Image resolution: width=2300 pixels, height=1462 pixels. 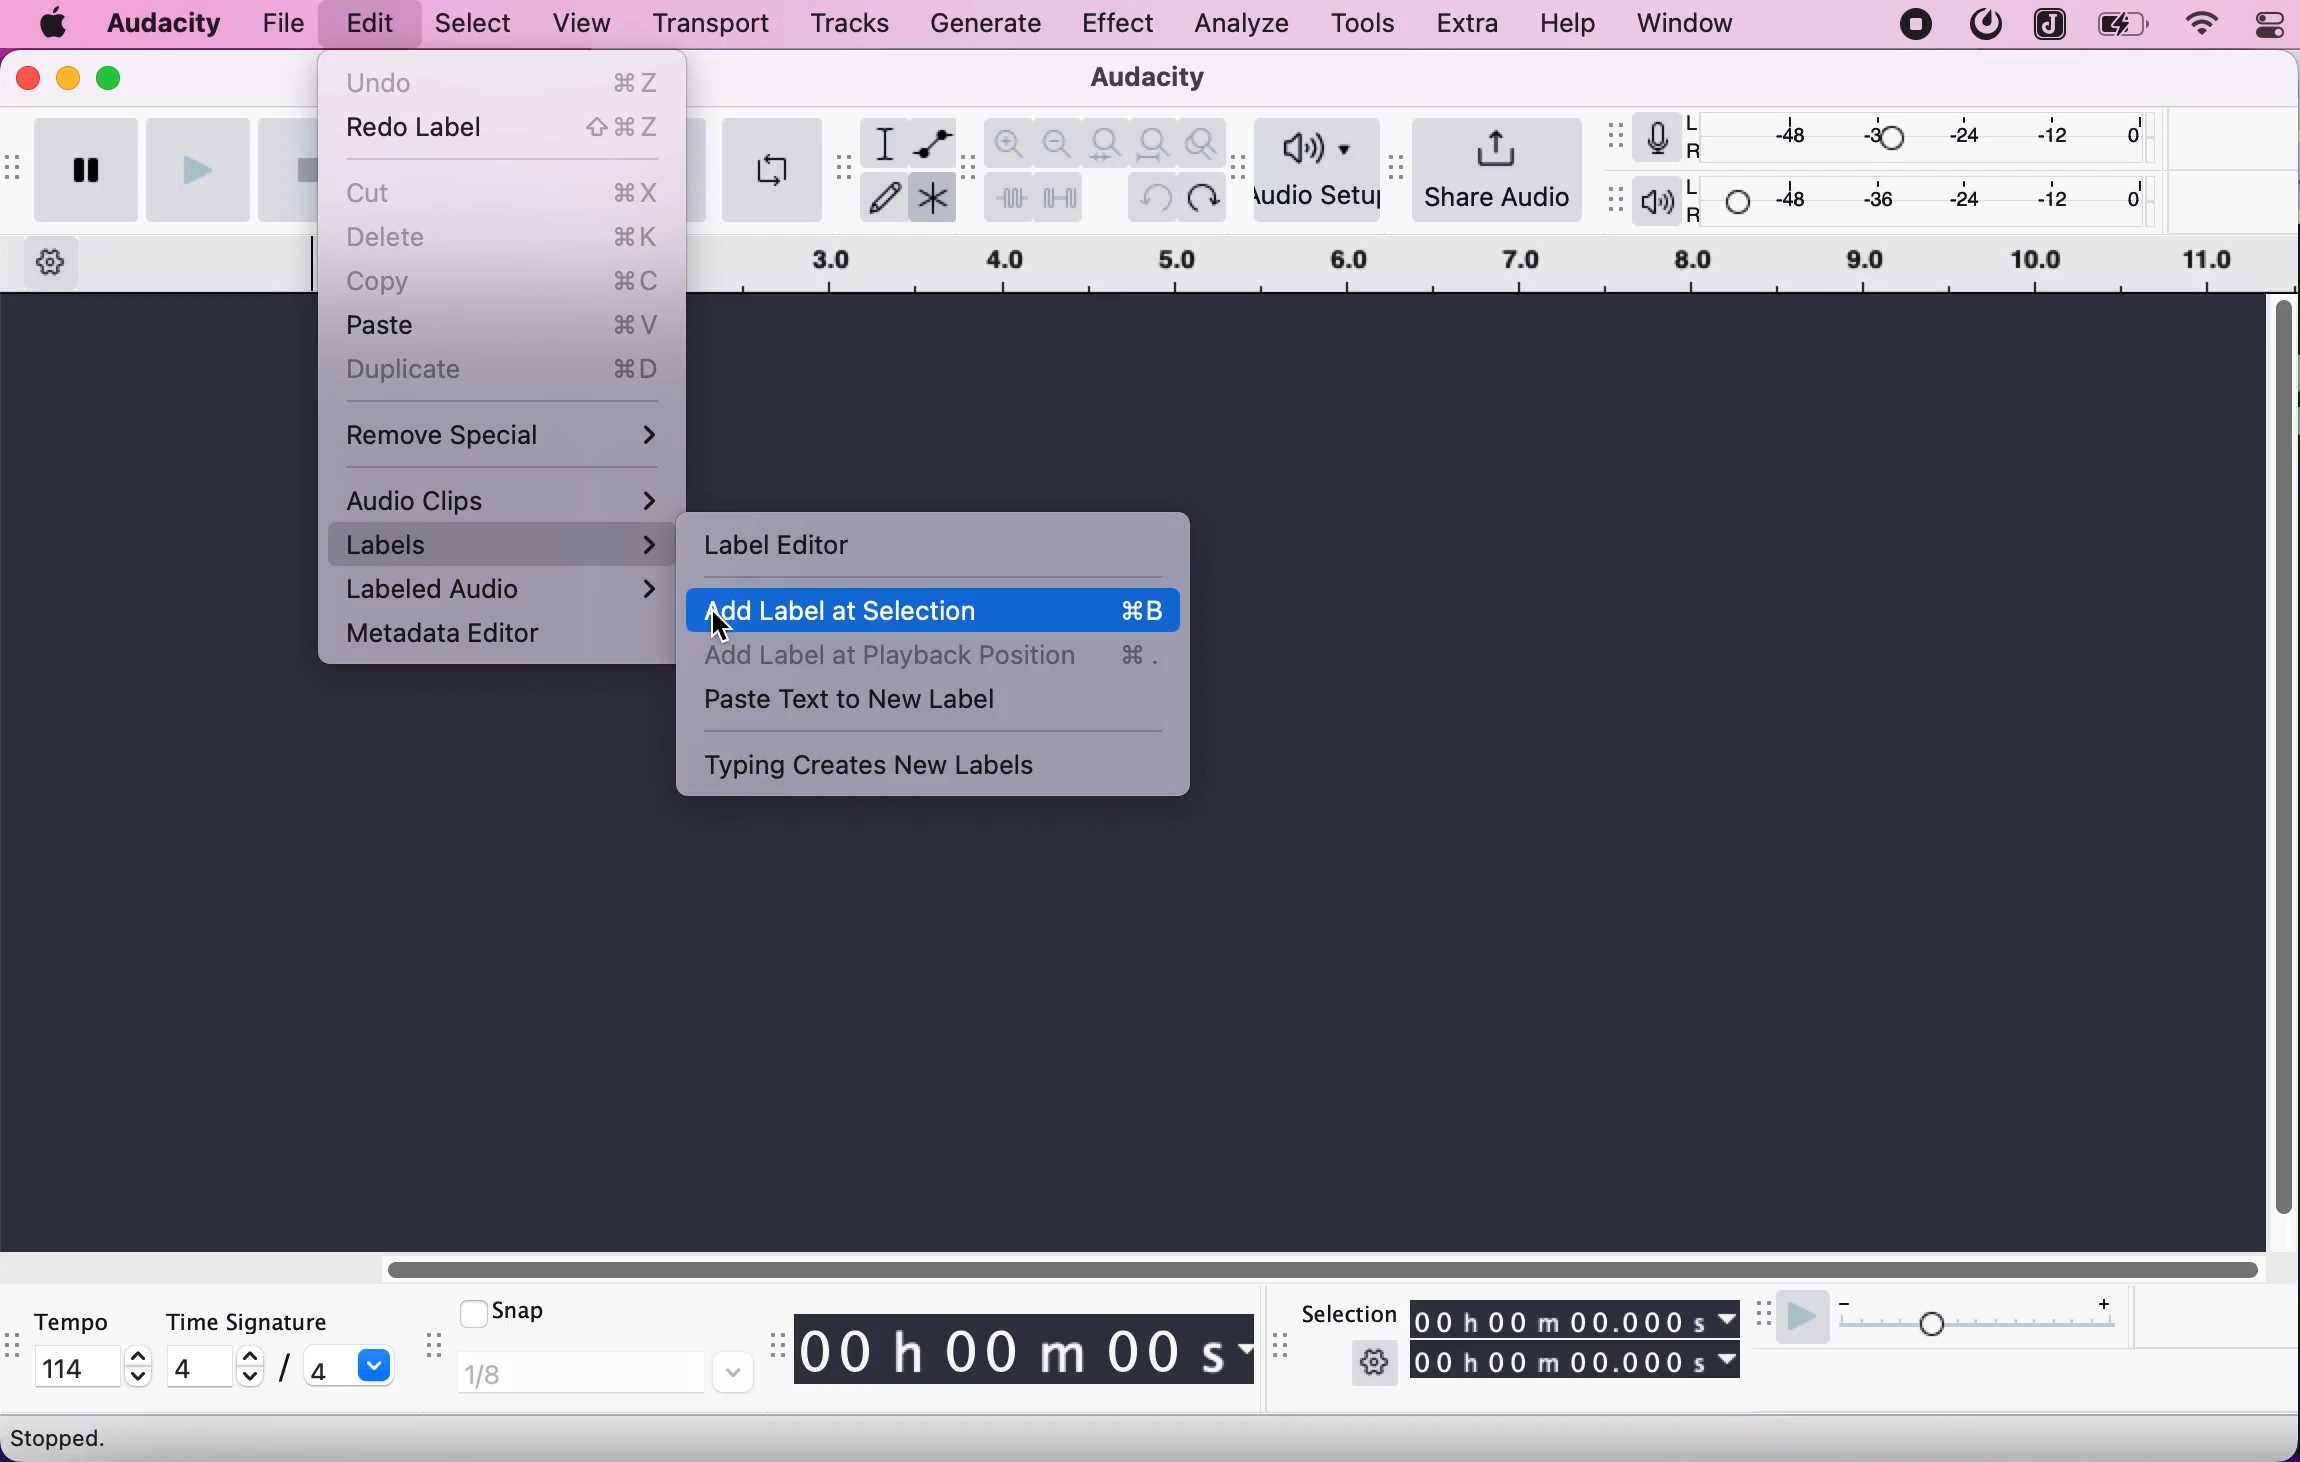 What do you see at coordinates (883, 199) in the screenshot?
I see `draw tool` at bounding box center [883, 199].